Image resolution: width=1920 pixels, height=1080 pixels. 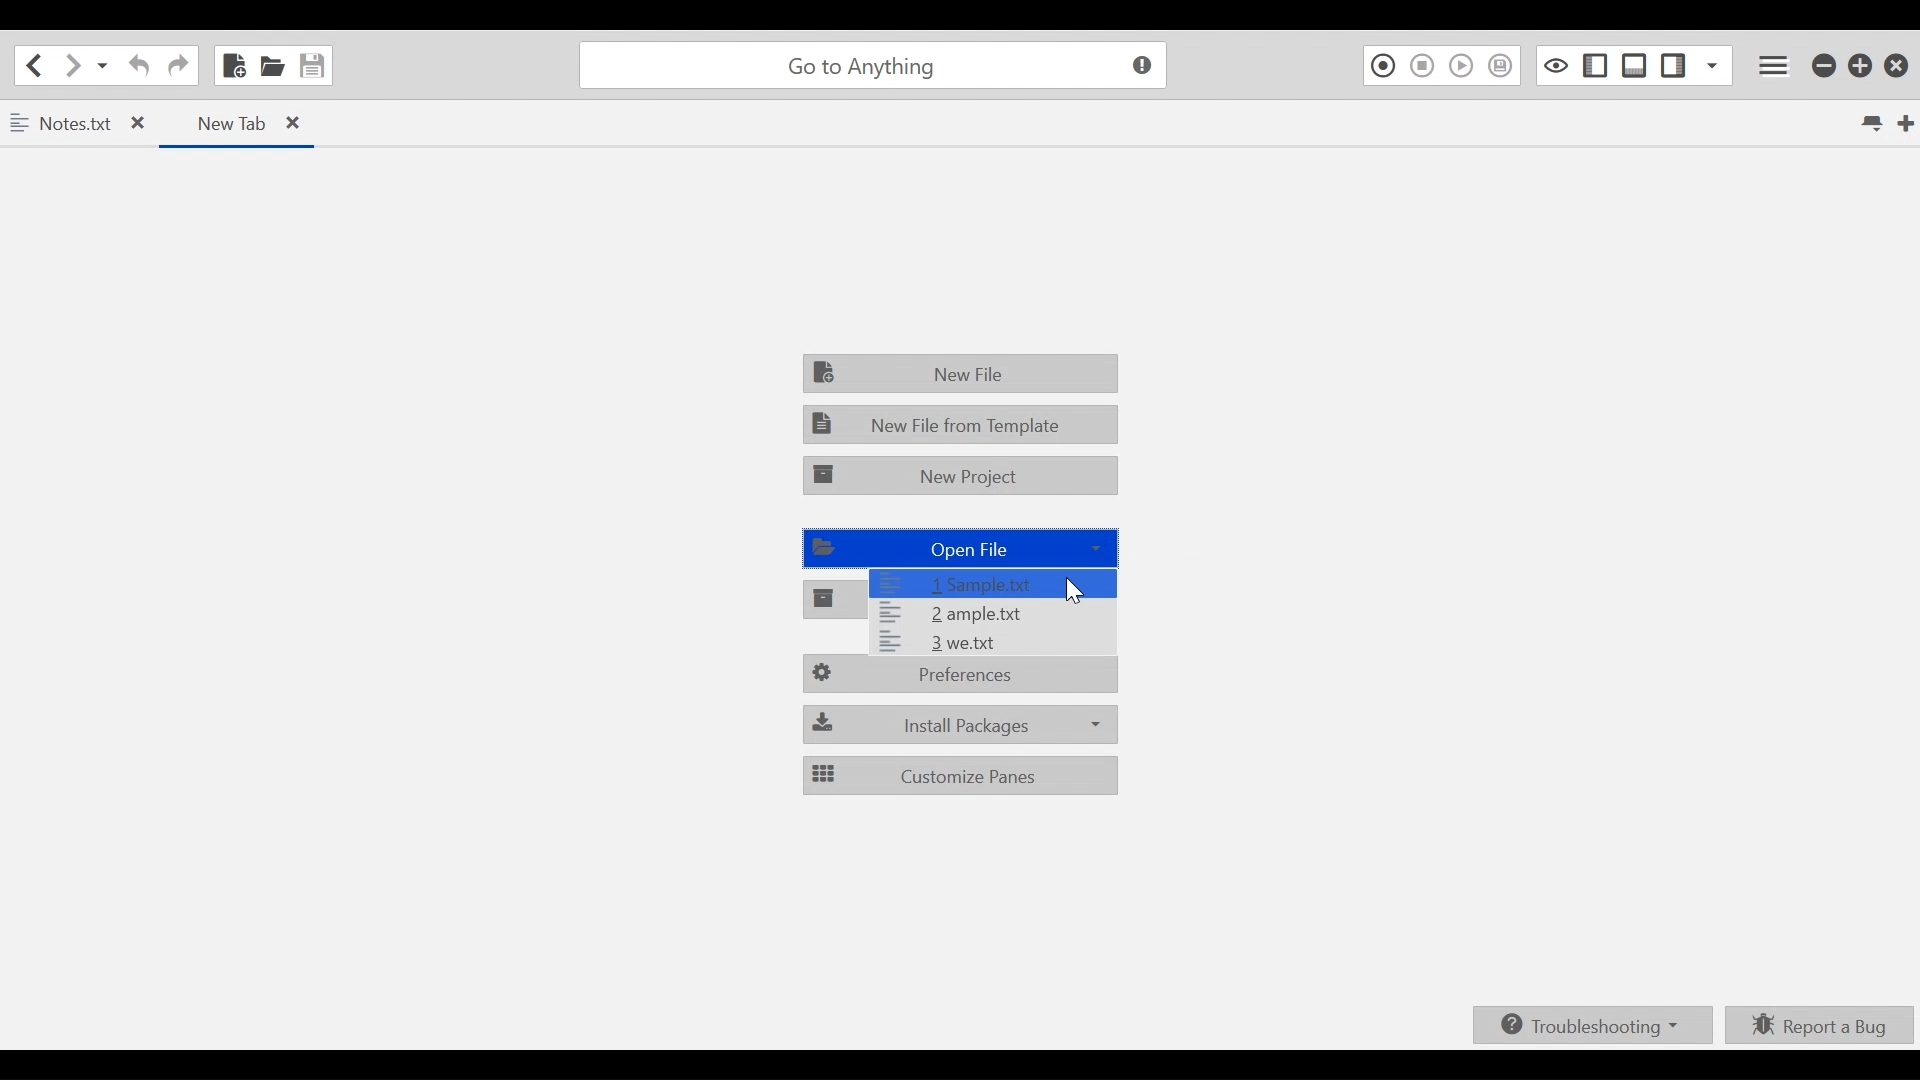 What do you see at coordinates (232, 63) in the screenshot?
I see `New File` at bounding box center [232, 63].